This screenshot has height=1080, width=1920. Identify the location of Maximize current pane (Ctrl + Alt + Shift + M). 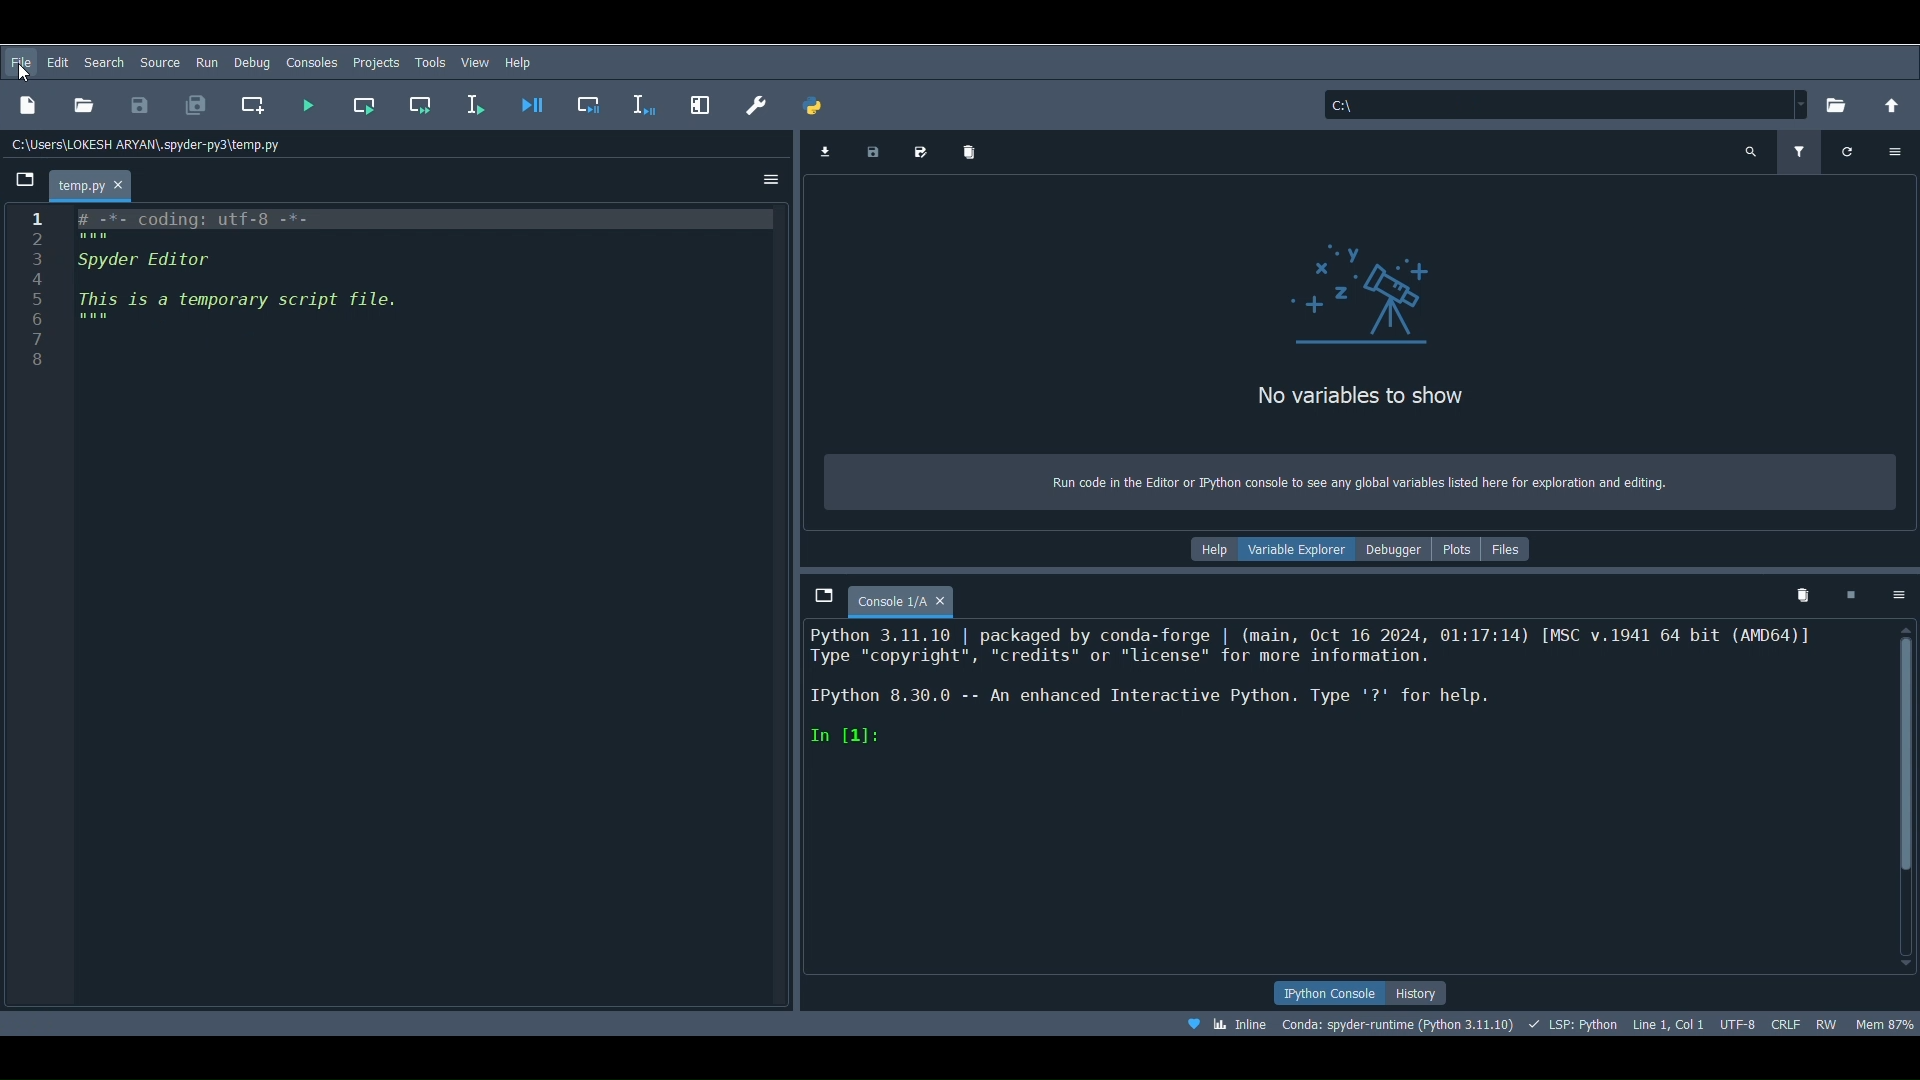
(702, 102).